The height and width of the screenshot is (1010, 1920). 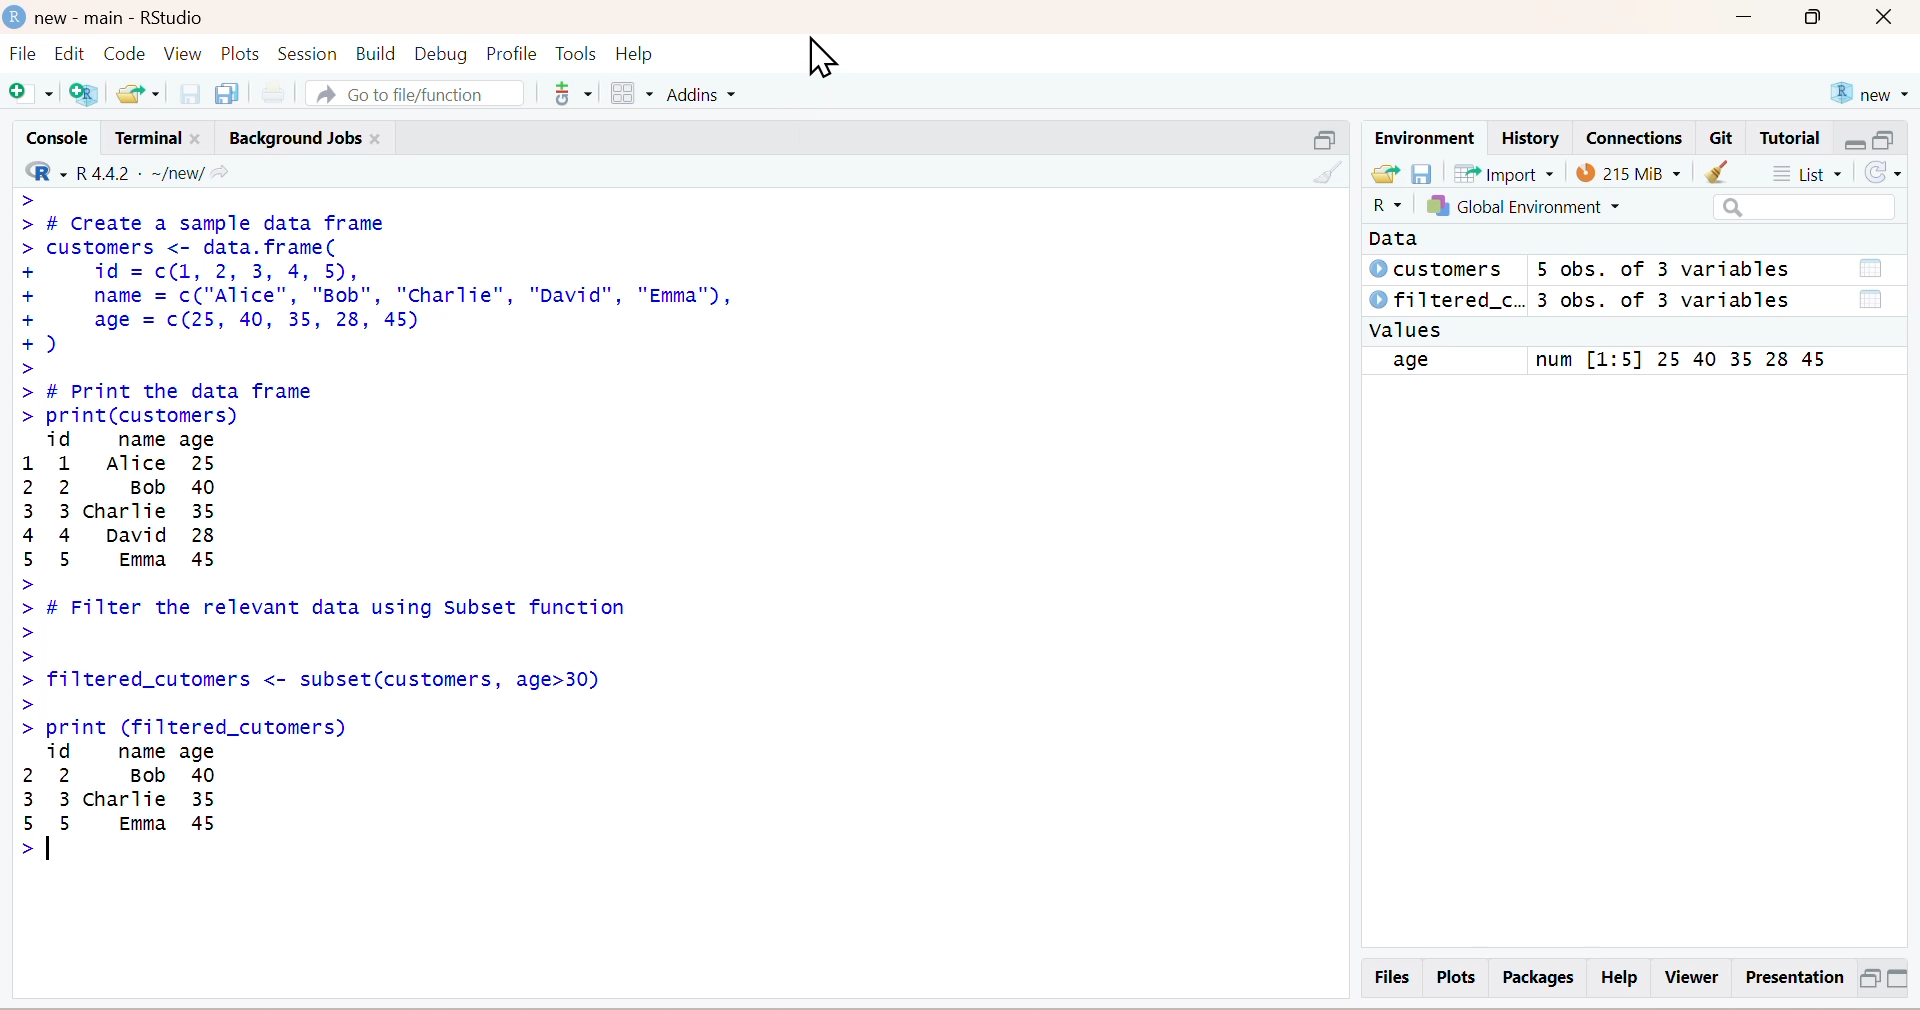 What do you see at coordinates (1423, 136) in the screenshot?
I see ` Environment` at bounding box center [1423, 136].